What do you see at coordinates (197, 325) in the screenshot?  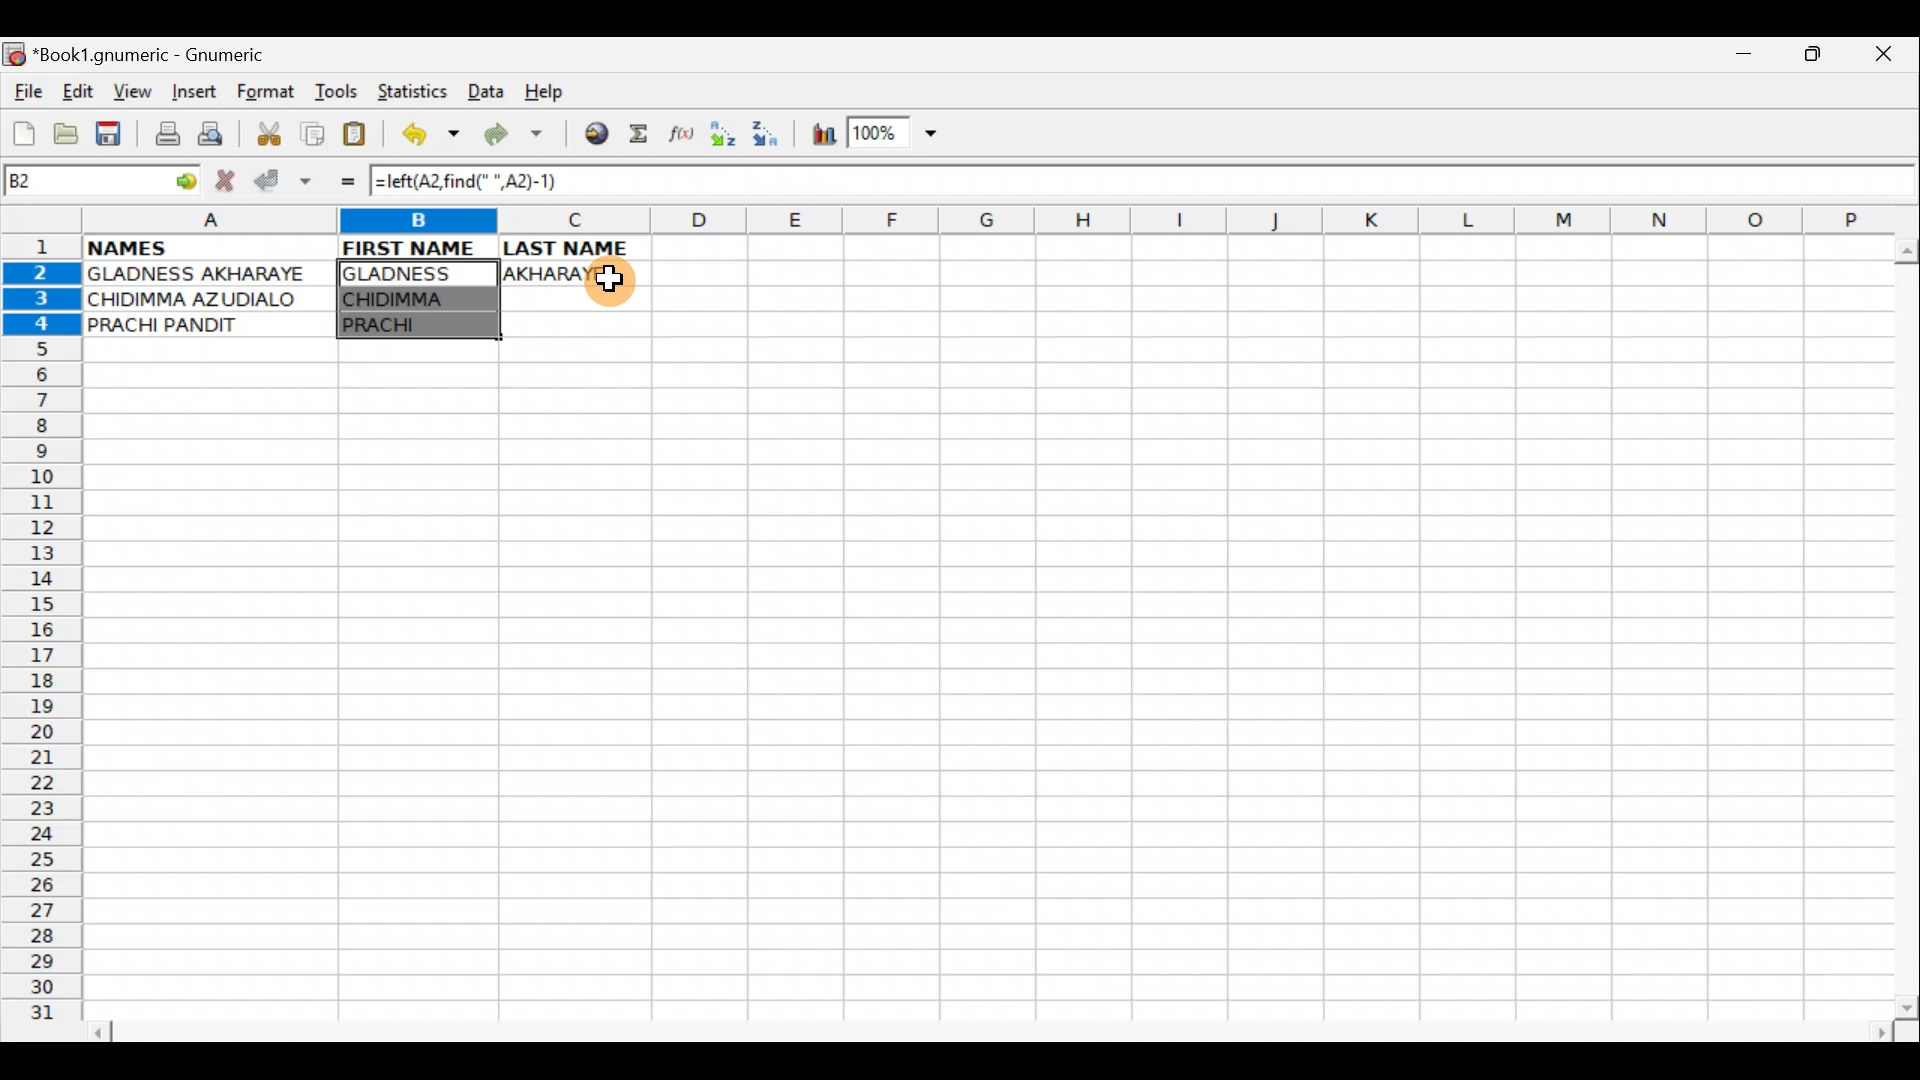 I see `PRACHI PANDIT` at bounding box center [197, 325].